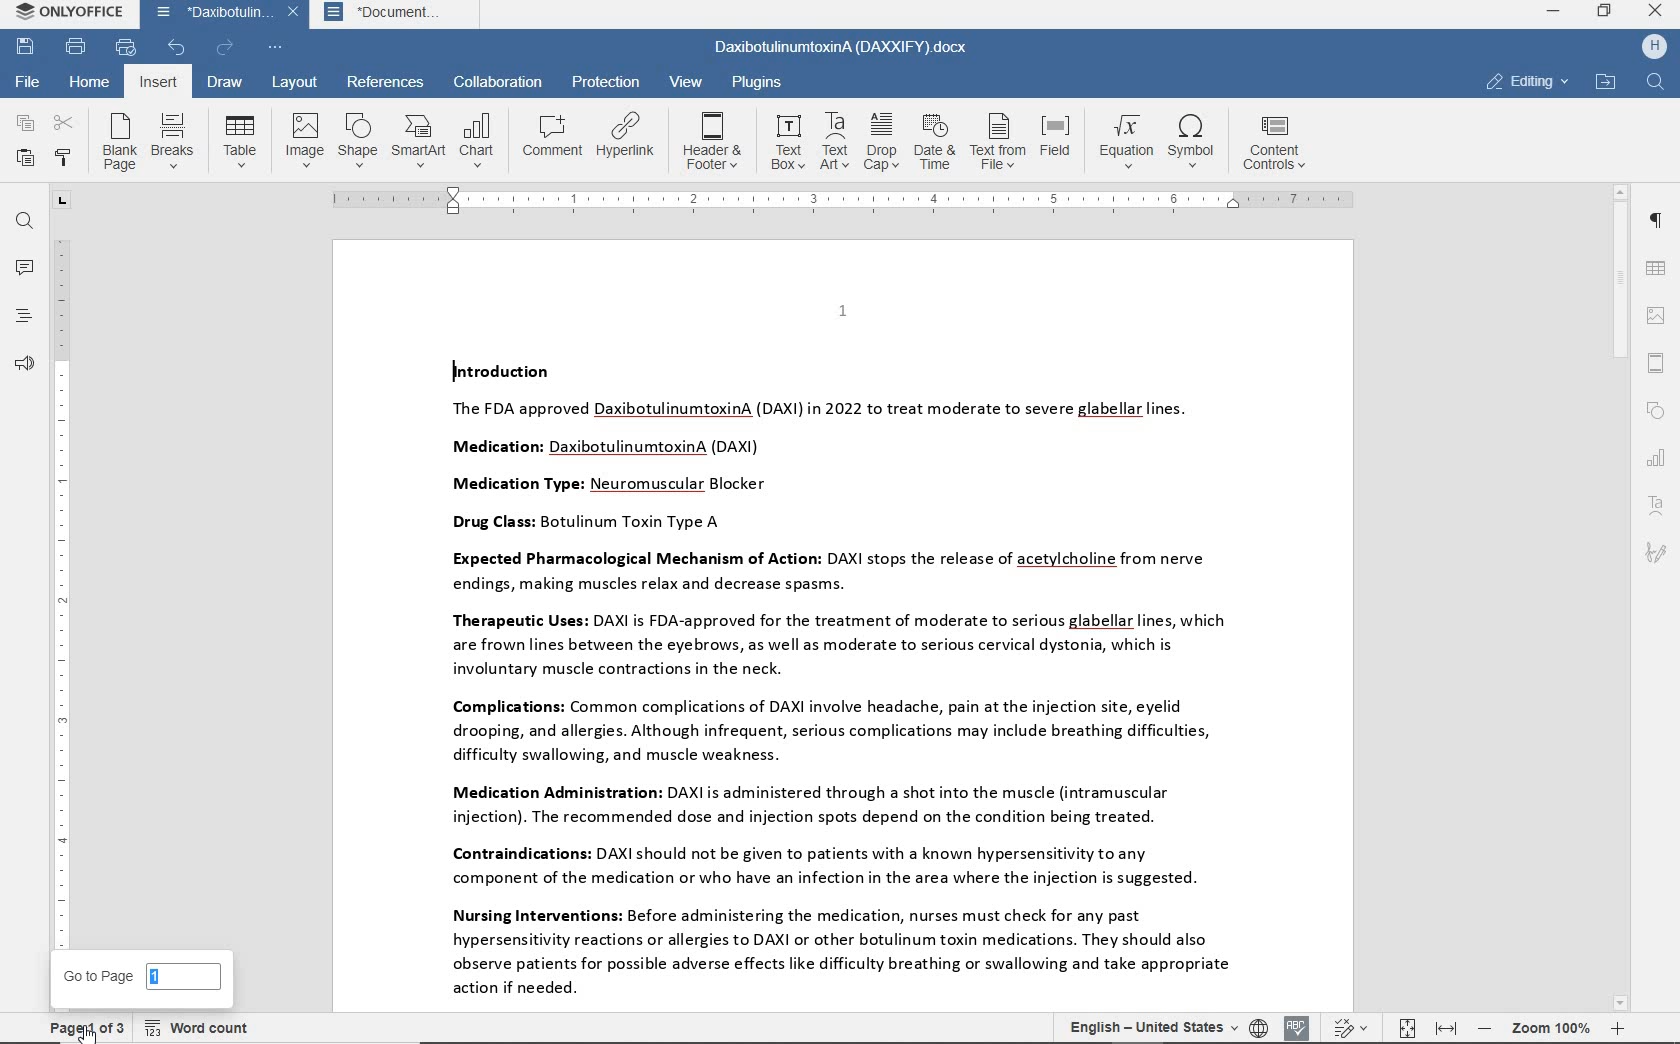 This screenshot has width=1680, height=1044. Describe the element at coordinates (830, 680) in the screenshot. I see `Introduction

The FDA approved DaxibotulinumtoxinA (DAXI) in 2022 to treat moderate to severe glabellar lines.
Medication: DaxibotulinumtoxinA (DAXI)

Medication Type: Neuromuscular Blocker

Drug Class: Botulinum Toxin Type A

Expected Pharmacological Mechanism of Action: DAXI stops the release of acetylcholine from nerve
endings, making muscles relax and decrease spasms.

Therapeutic Uses: DAXI is FDA-approved for the treatment of moderate to serious glabellar lines, which
are frown lines between the eyebrows, as well as moderate to serious cervical dystonia, which is
involuntary muscle contractions in the neck.

Complications: Common complications of DAXI involve headache, pain at the injection site, eyelid
drooping, and allergies. Although infrequent, serious complications may include breathing difficulties,
difficulty swallowing, and muscle weakness.

Medication Administration: DAXI is administered through a shot into the muscle (intramuscular
injection). The recommended dose and injection spots depend on the condition being treated.
Contraindications: DAXI should not be given to patients with a known hypersensitivity to any
component of the medication or who have an infection in the area where the injection is suggested.
Nursing Interventions: Before administering the medication, nurses must check for any past
hypersensitivity reactions or allergies to DAXI or other botulinum toxin medications. They should also
observe patients for possible adverse effects like difficulty breathing or swallowing and take appropriate
action if needed.` at that location.